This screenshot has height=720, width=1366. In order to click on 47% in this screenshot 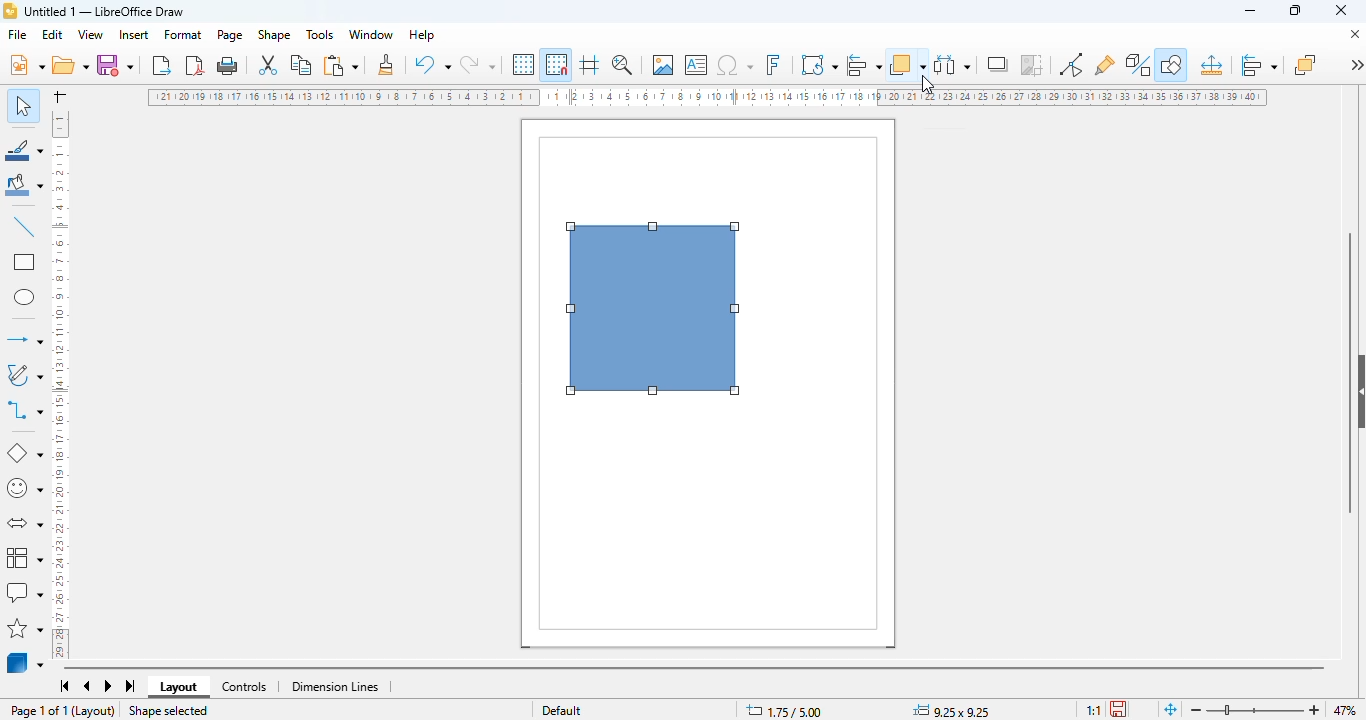, I will do `click(1344, 709)`.